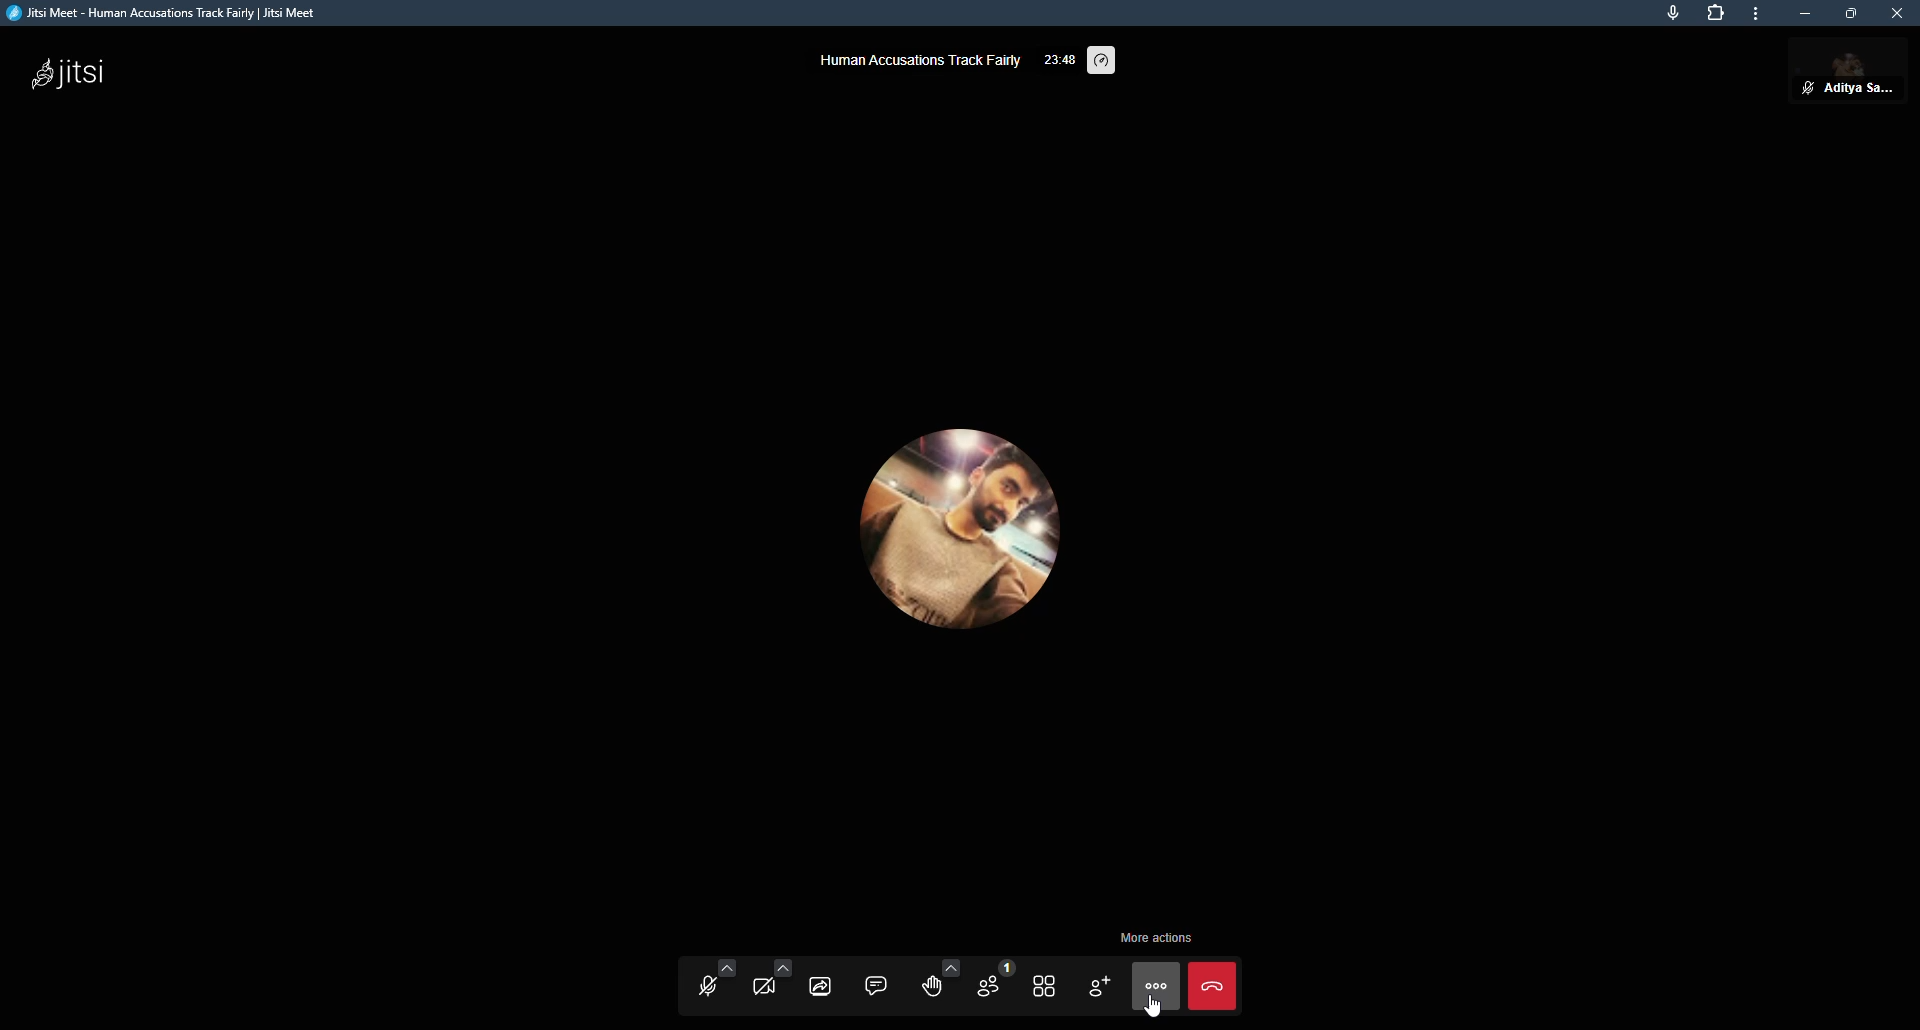 The image size is (1920, 1030). I want to click on maximize, so click(1851, 13).